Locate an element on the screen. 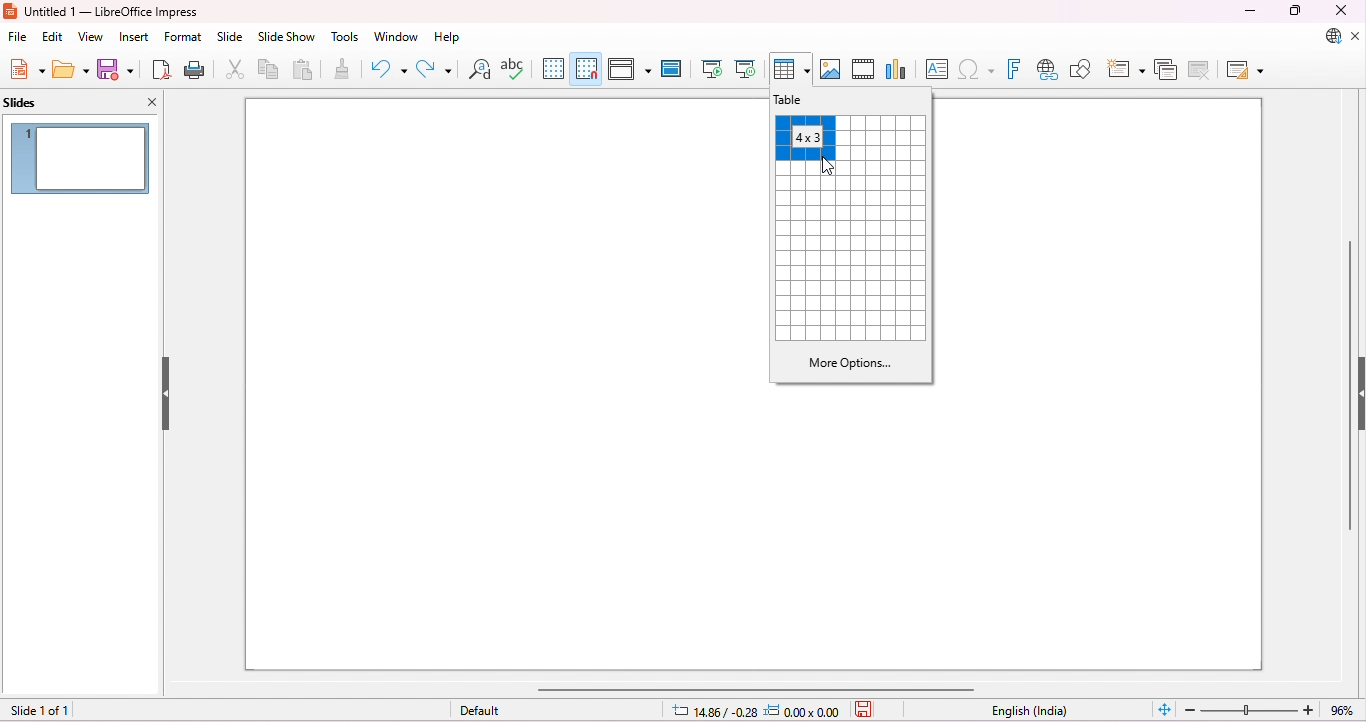  cursor position is located at coordinates (714, 712).